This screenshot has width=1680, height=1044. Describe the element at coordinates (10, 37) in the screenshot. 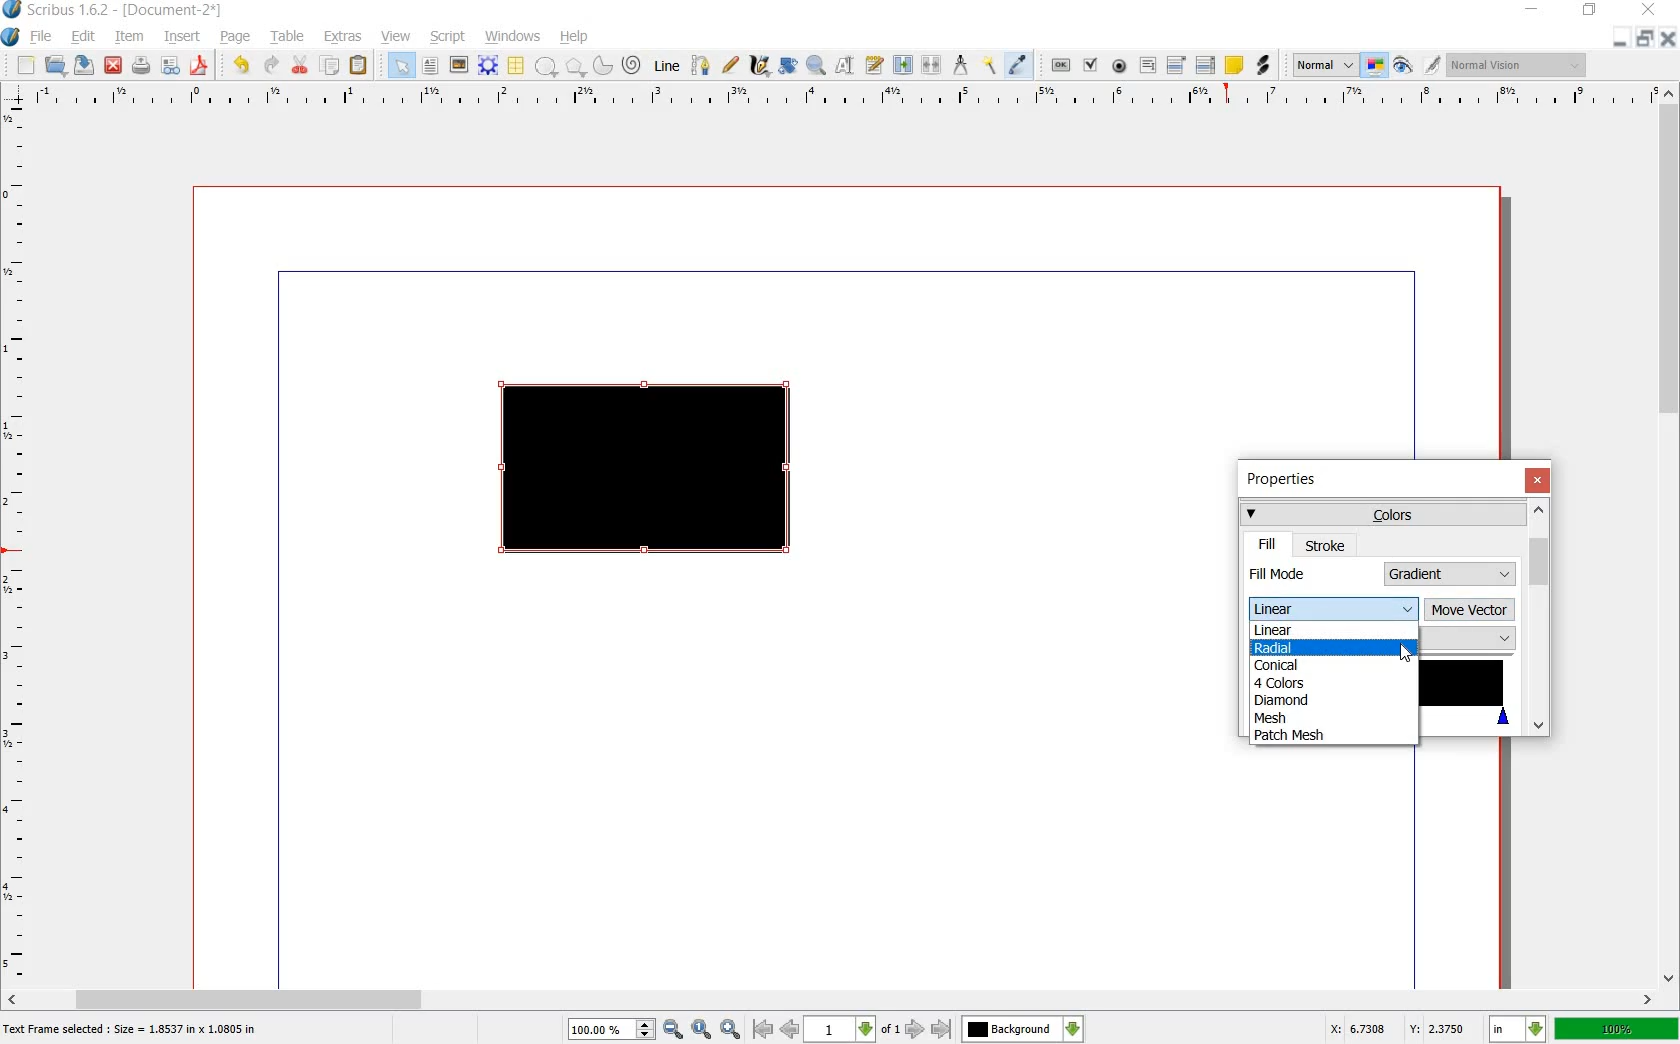

I see `system logo` at that location.